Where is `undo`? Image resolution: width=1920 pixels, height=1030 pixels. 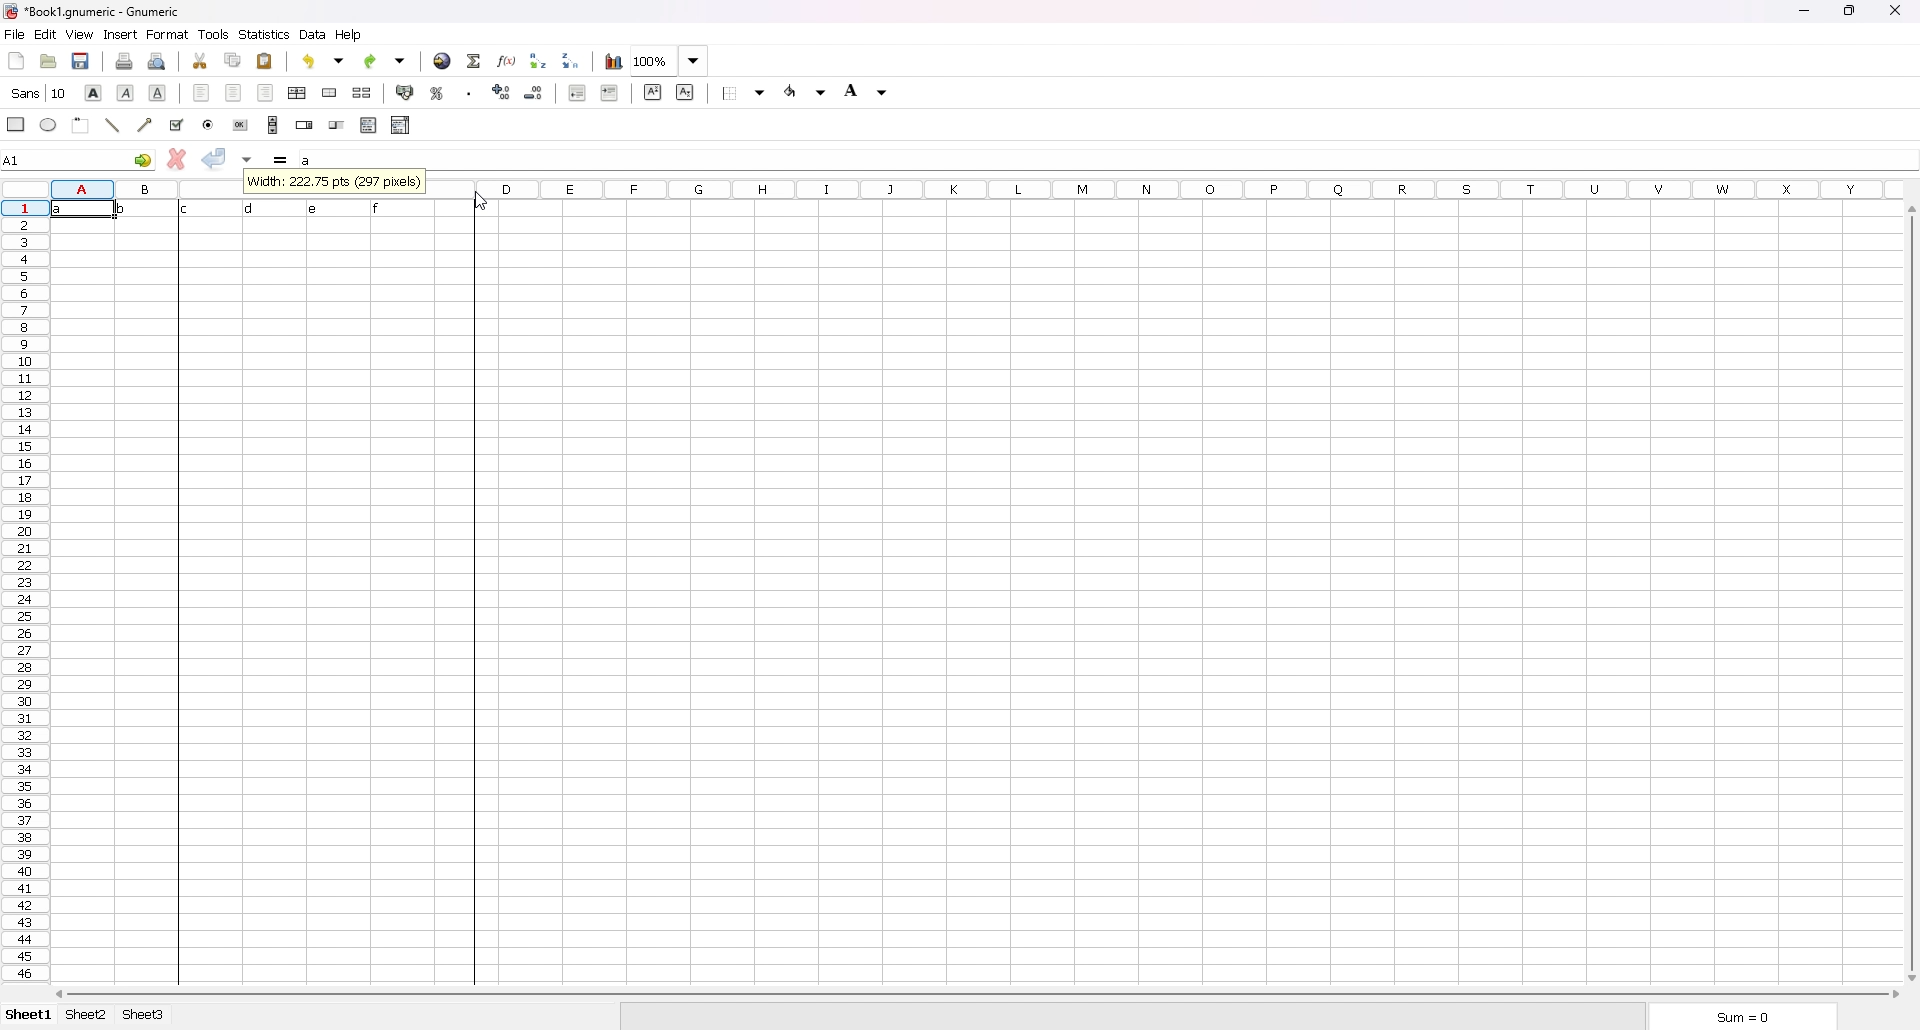
undo is located at coordinates (326, 60).